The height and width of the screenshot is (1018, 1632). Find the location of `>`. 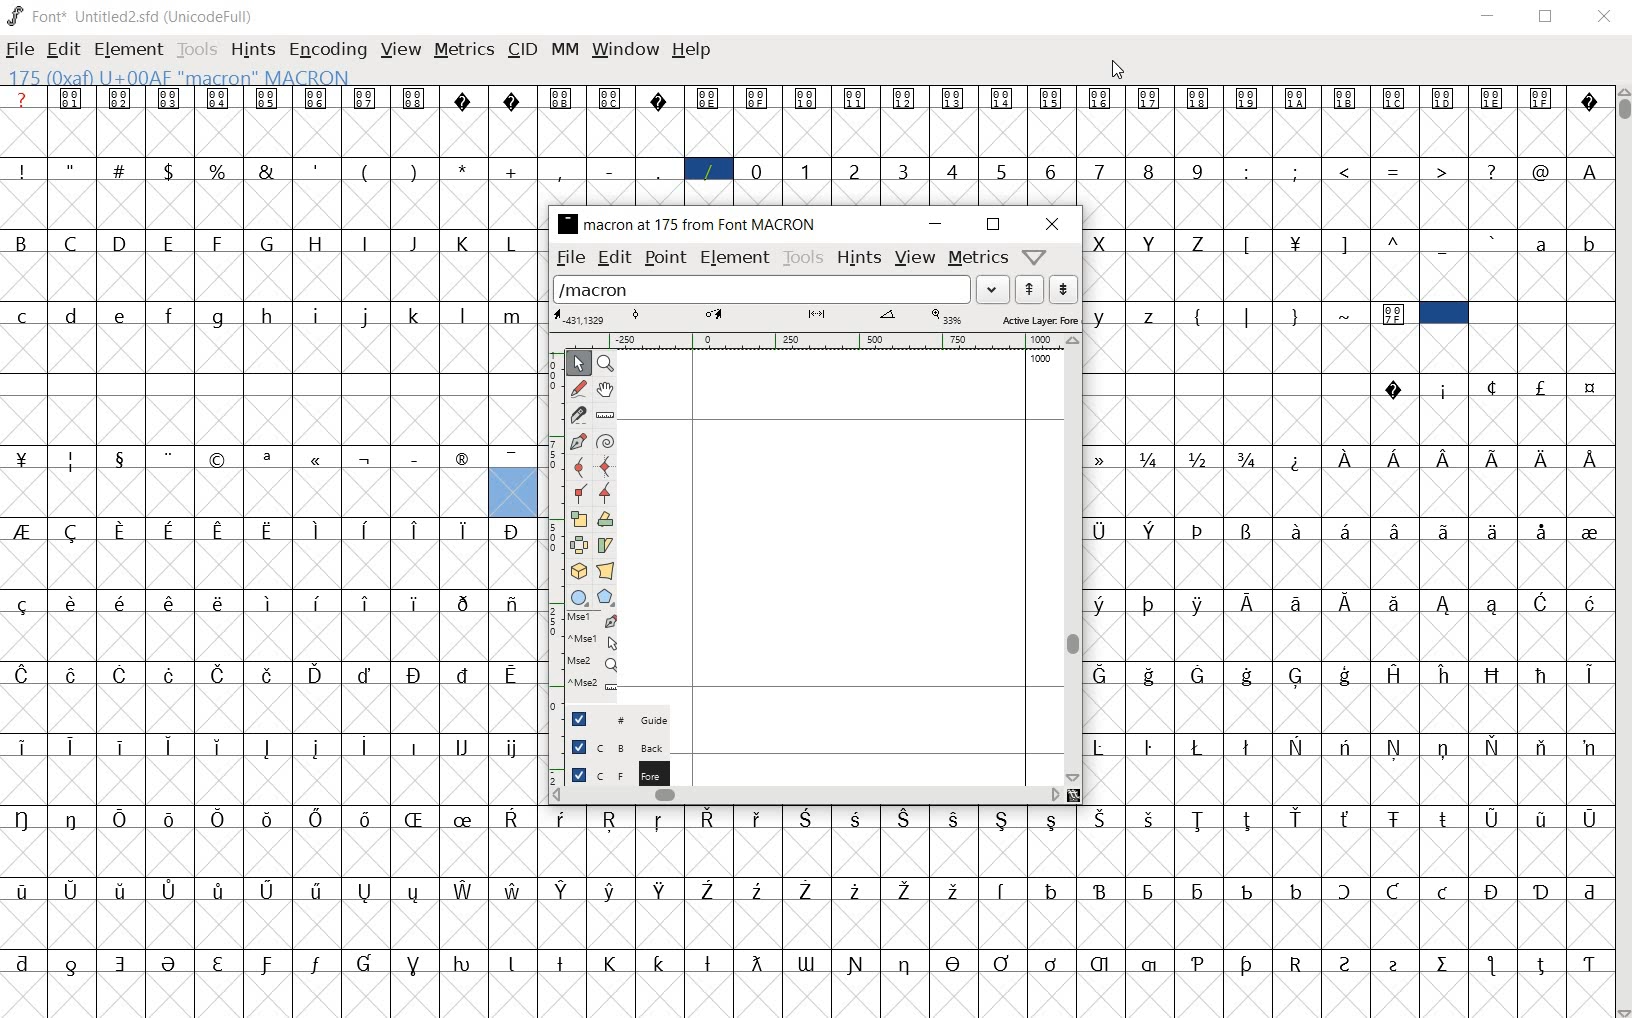

> is located at coordinates (1444, 170).